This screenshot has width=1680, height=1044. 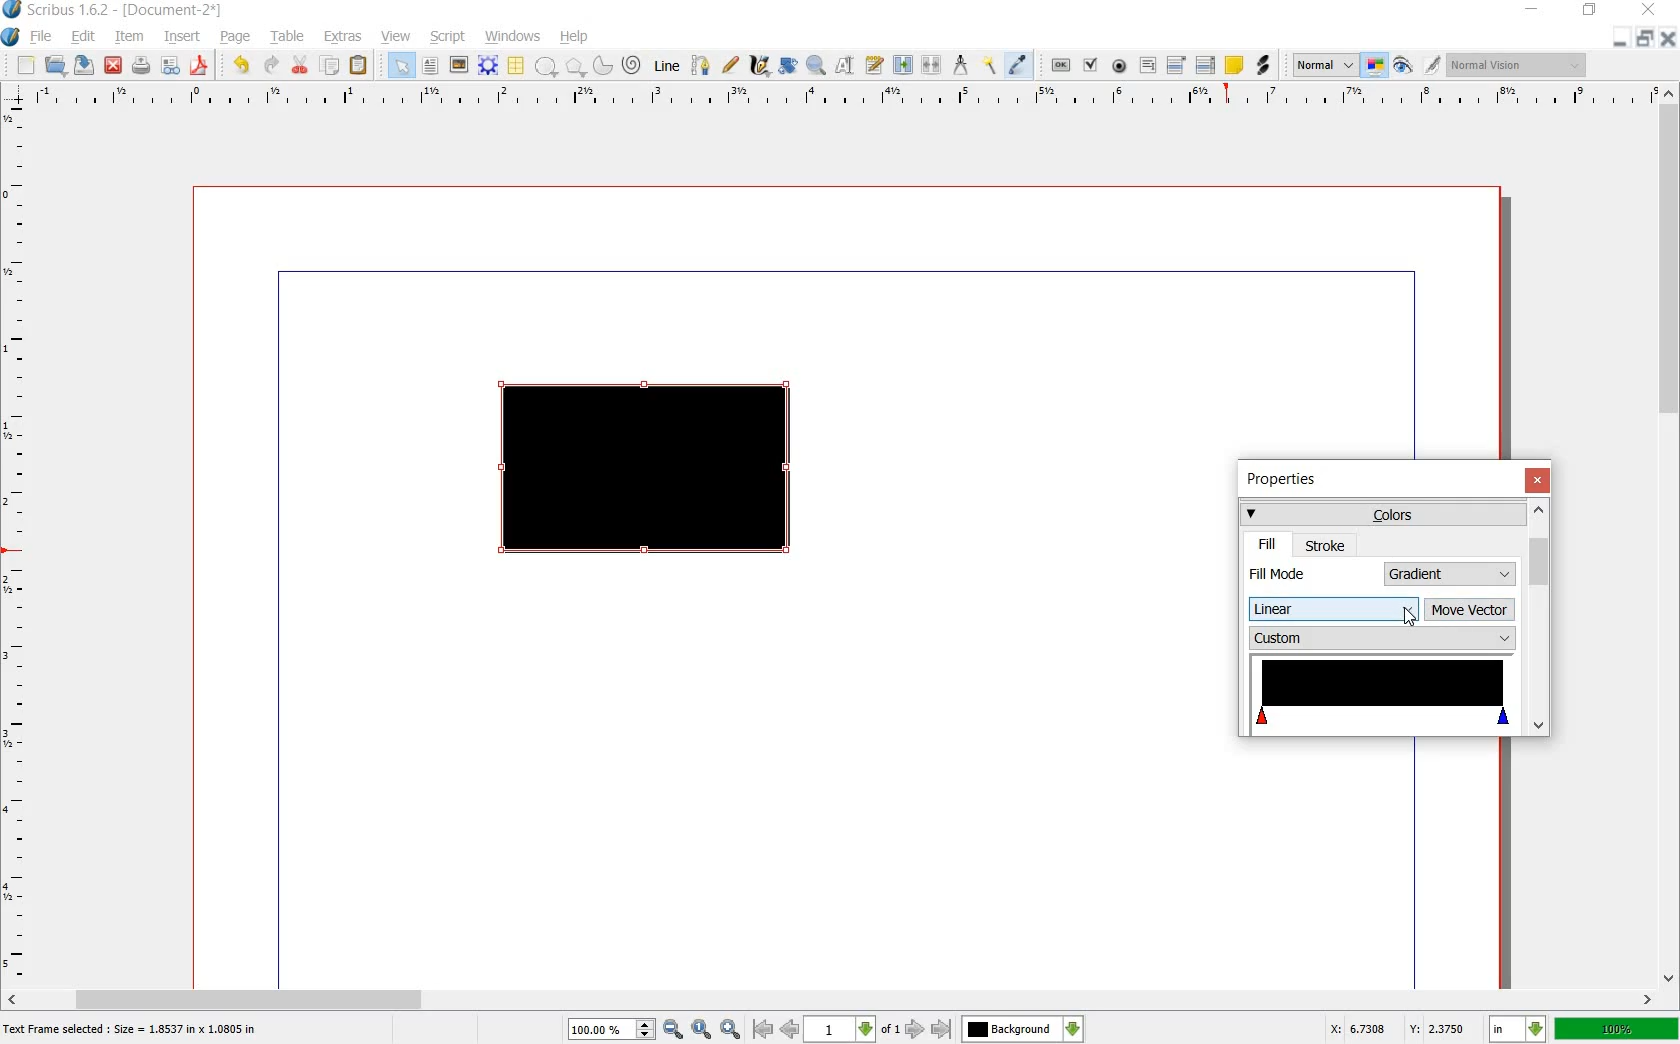 I want to click on Background, so click(x=1023, y=1029).